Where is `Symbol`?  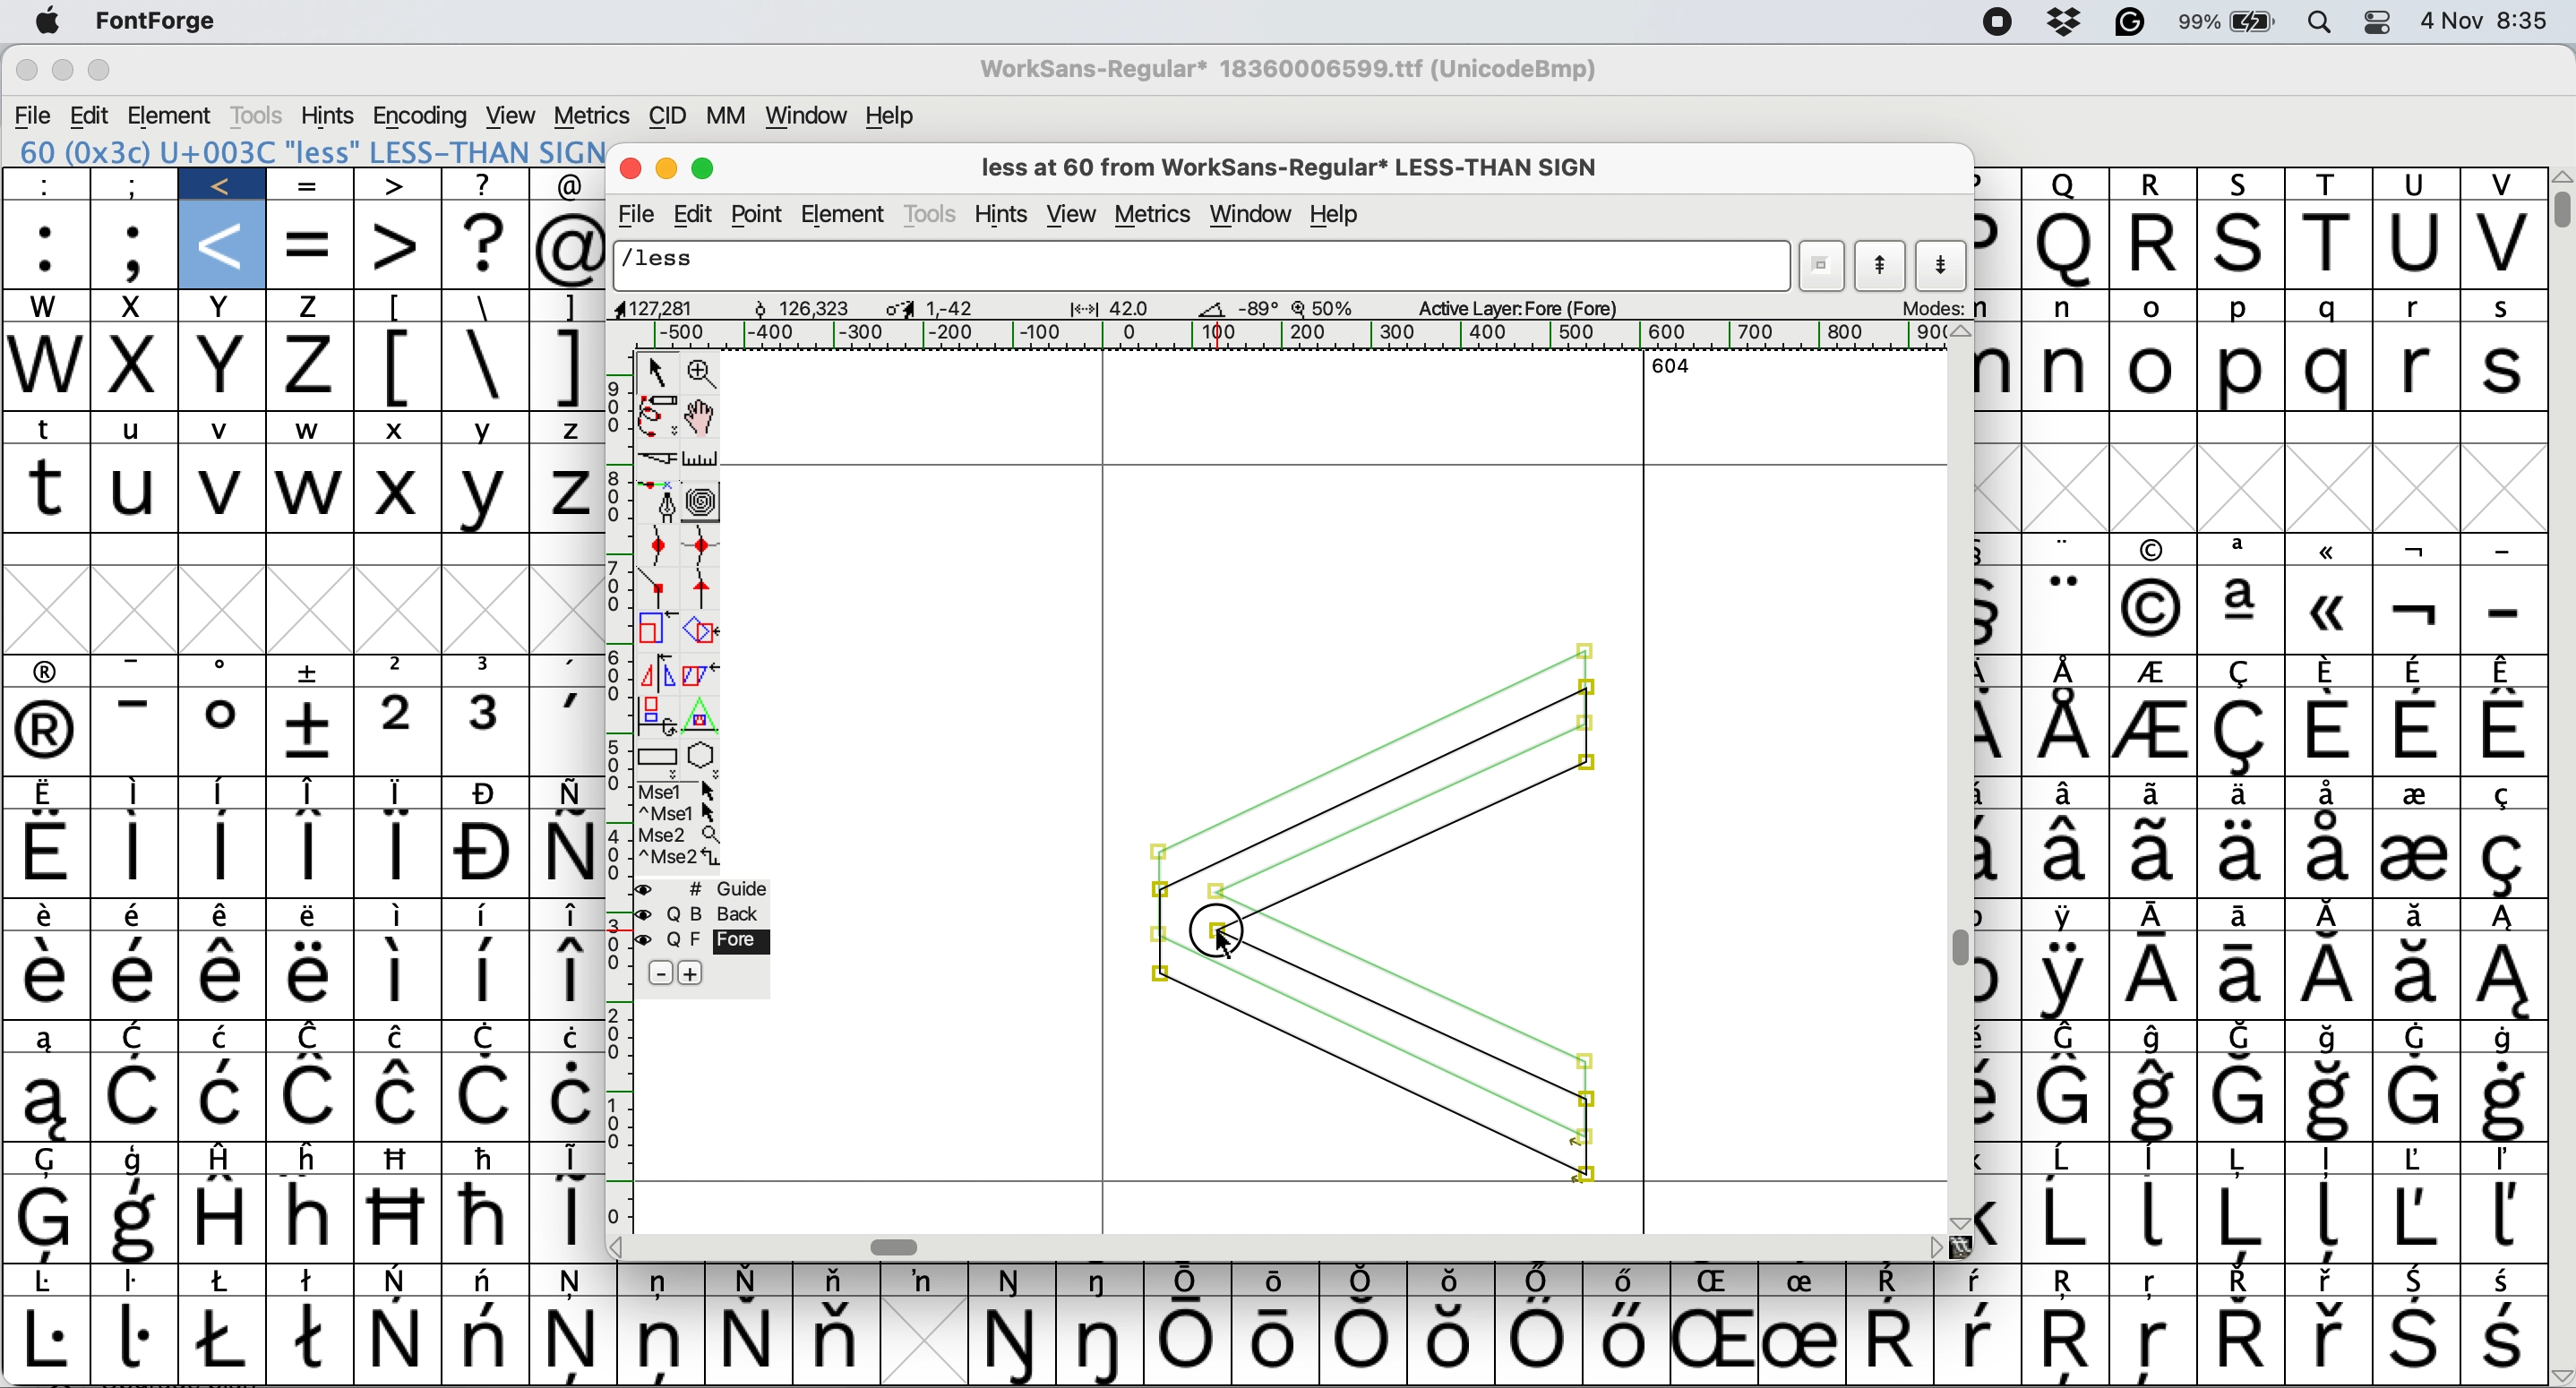
Symbol is located at coordinates (139, 1339).